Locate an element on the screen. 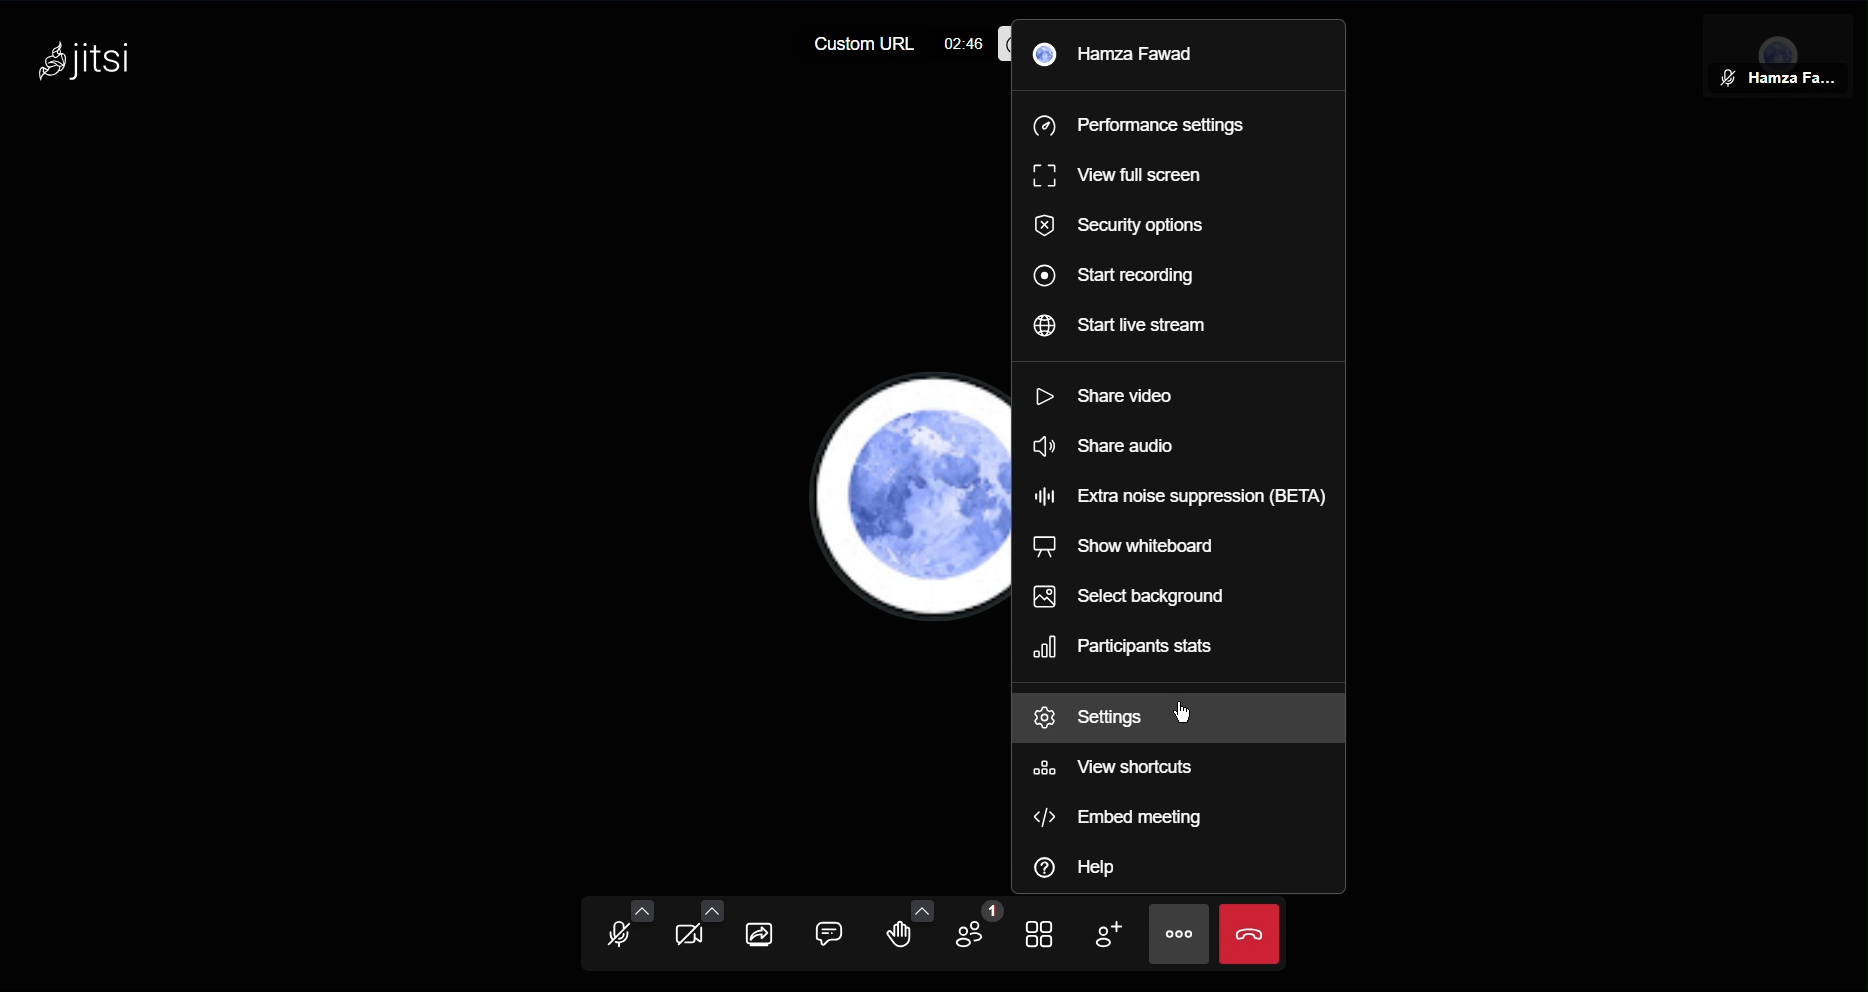  Participant View is located at coordinates (1785, 50).